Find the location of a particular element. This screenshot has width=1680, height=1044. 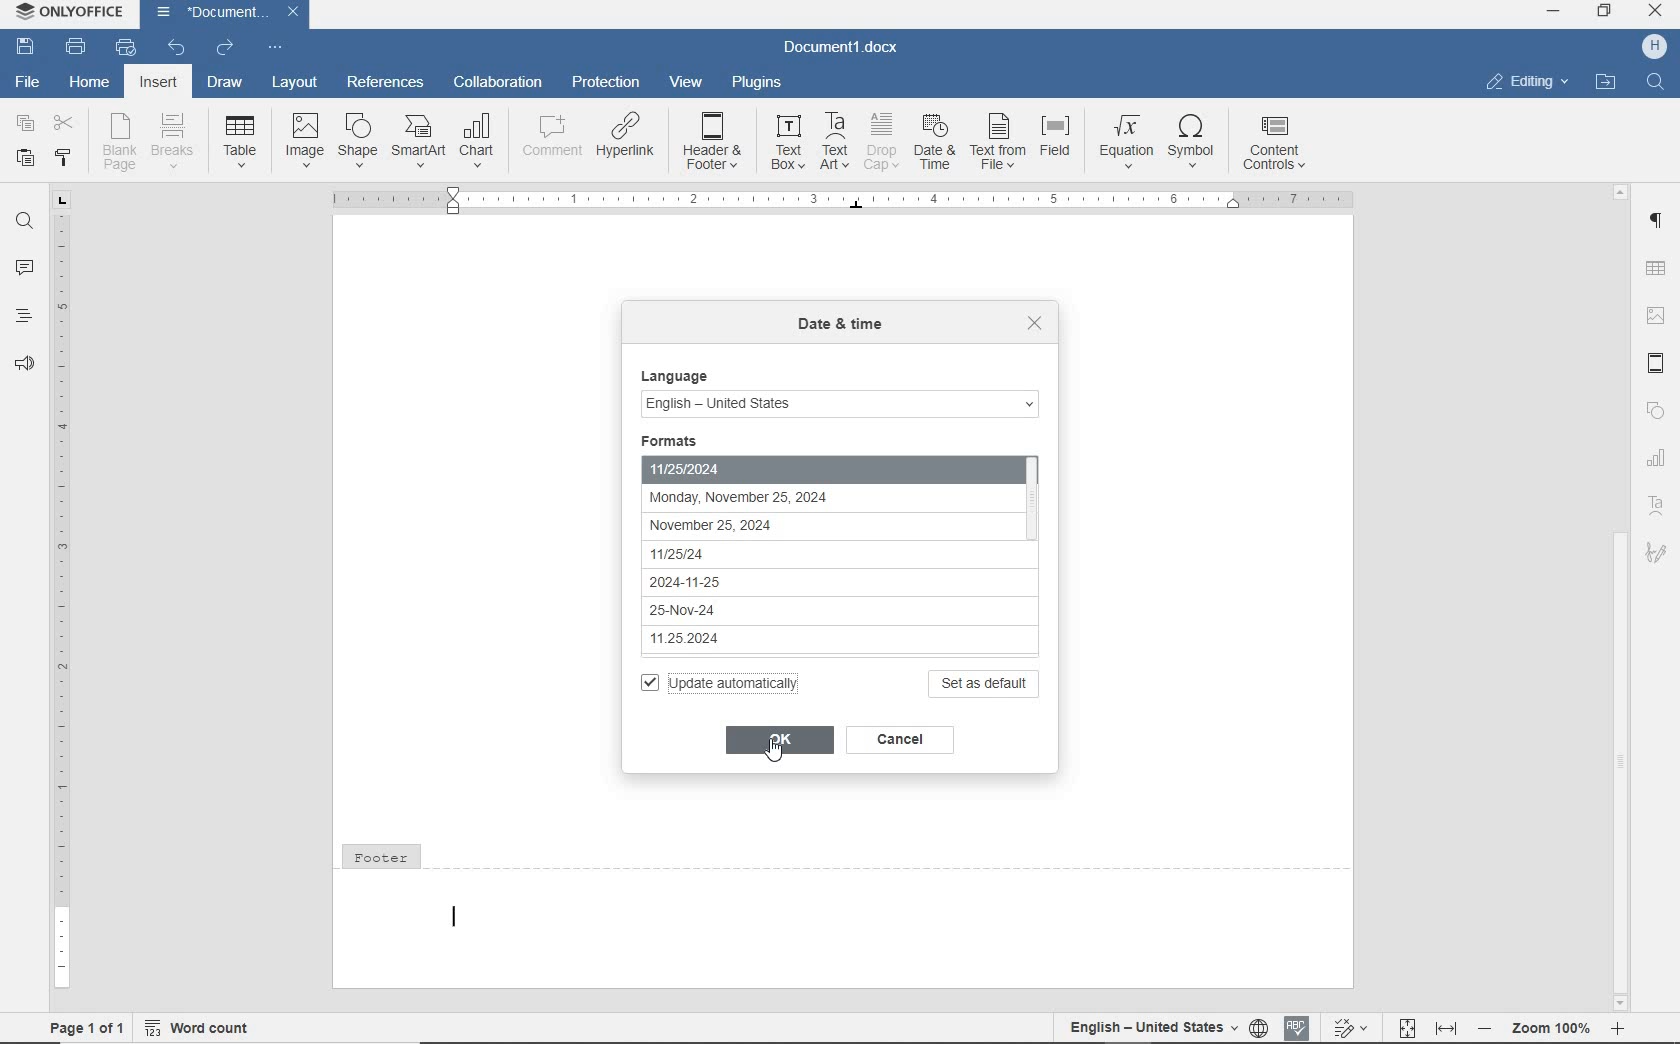

Signature is located at coordinates (1659, 559).